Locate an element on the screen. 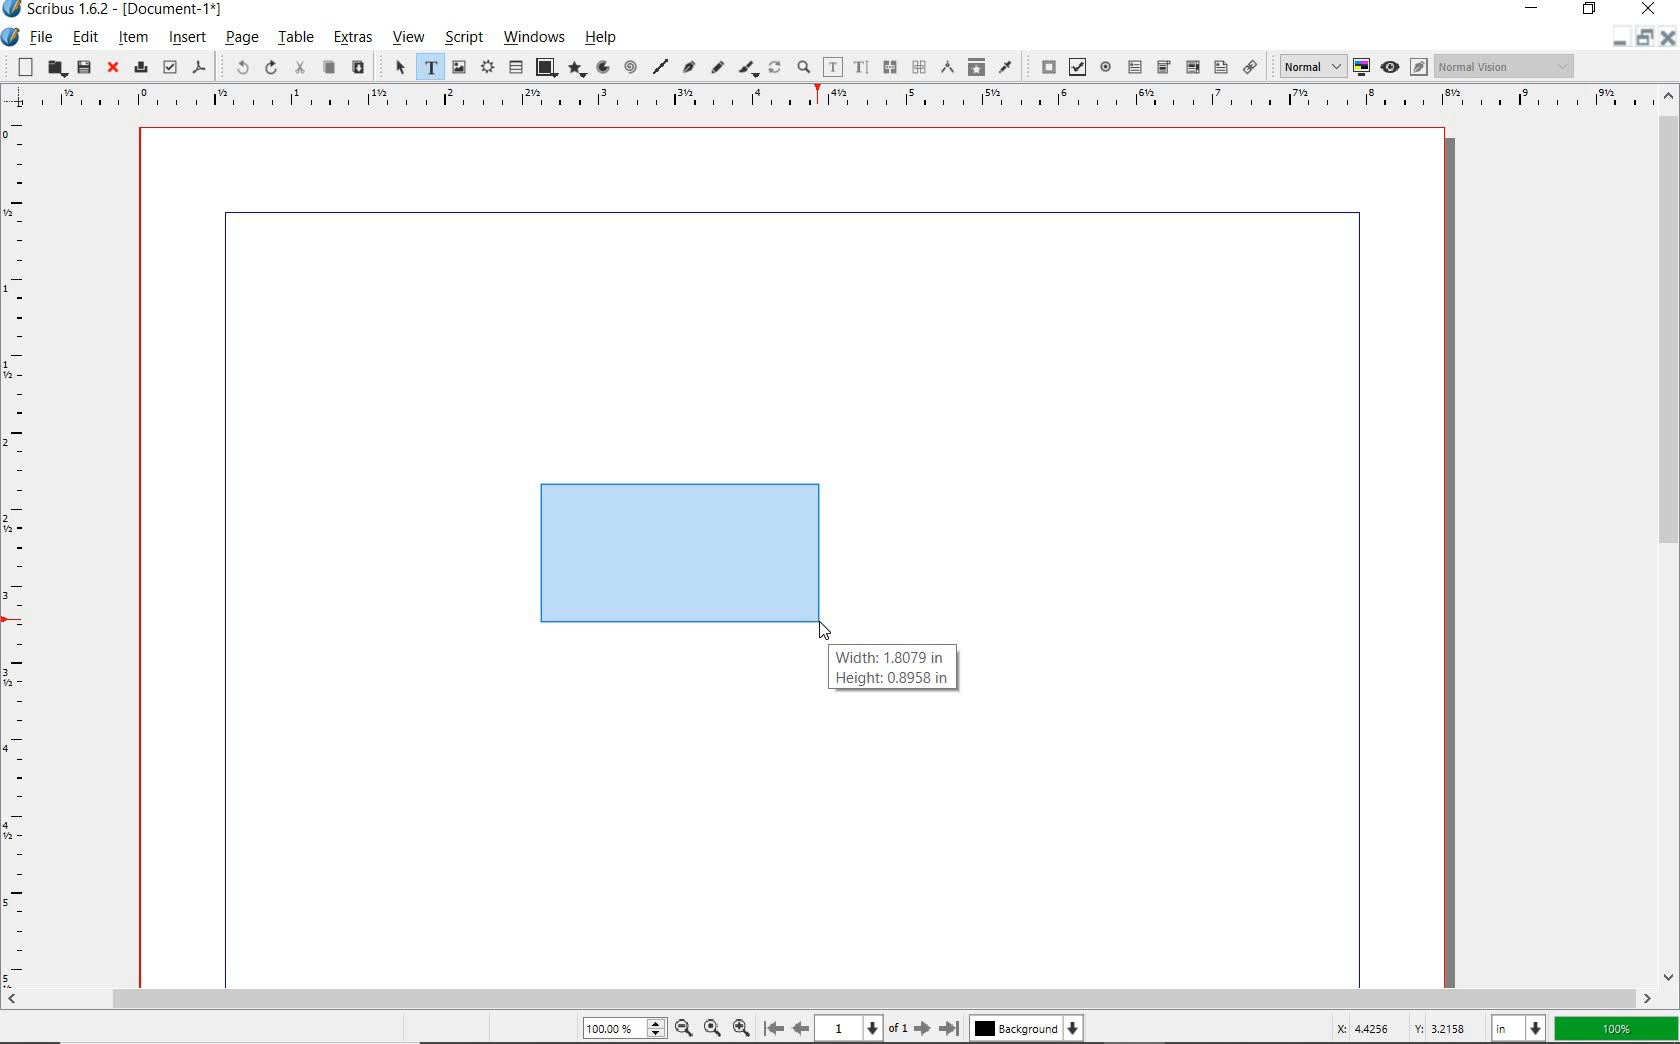 The width and height of the screenshot is (1680, 1044). Previous Page is located at coordinates (802, 1030).